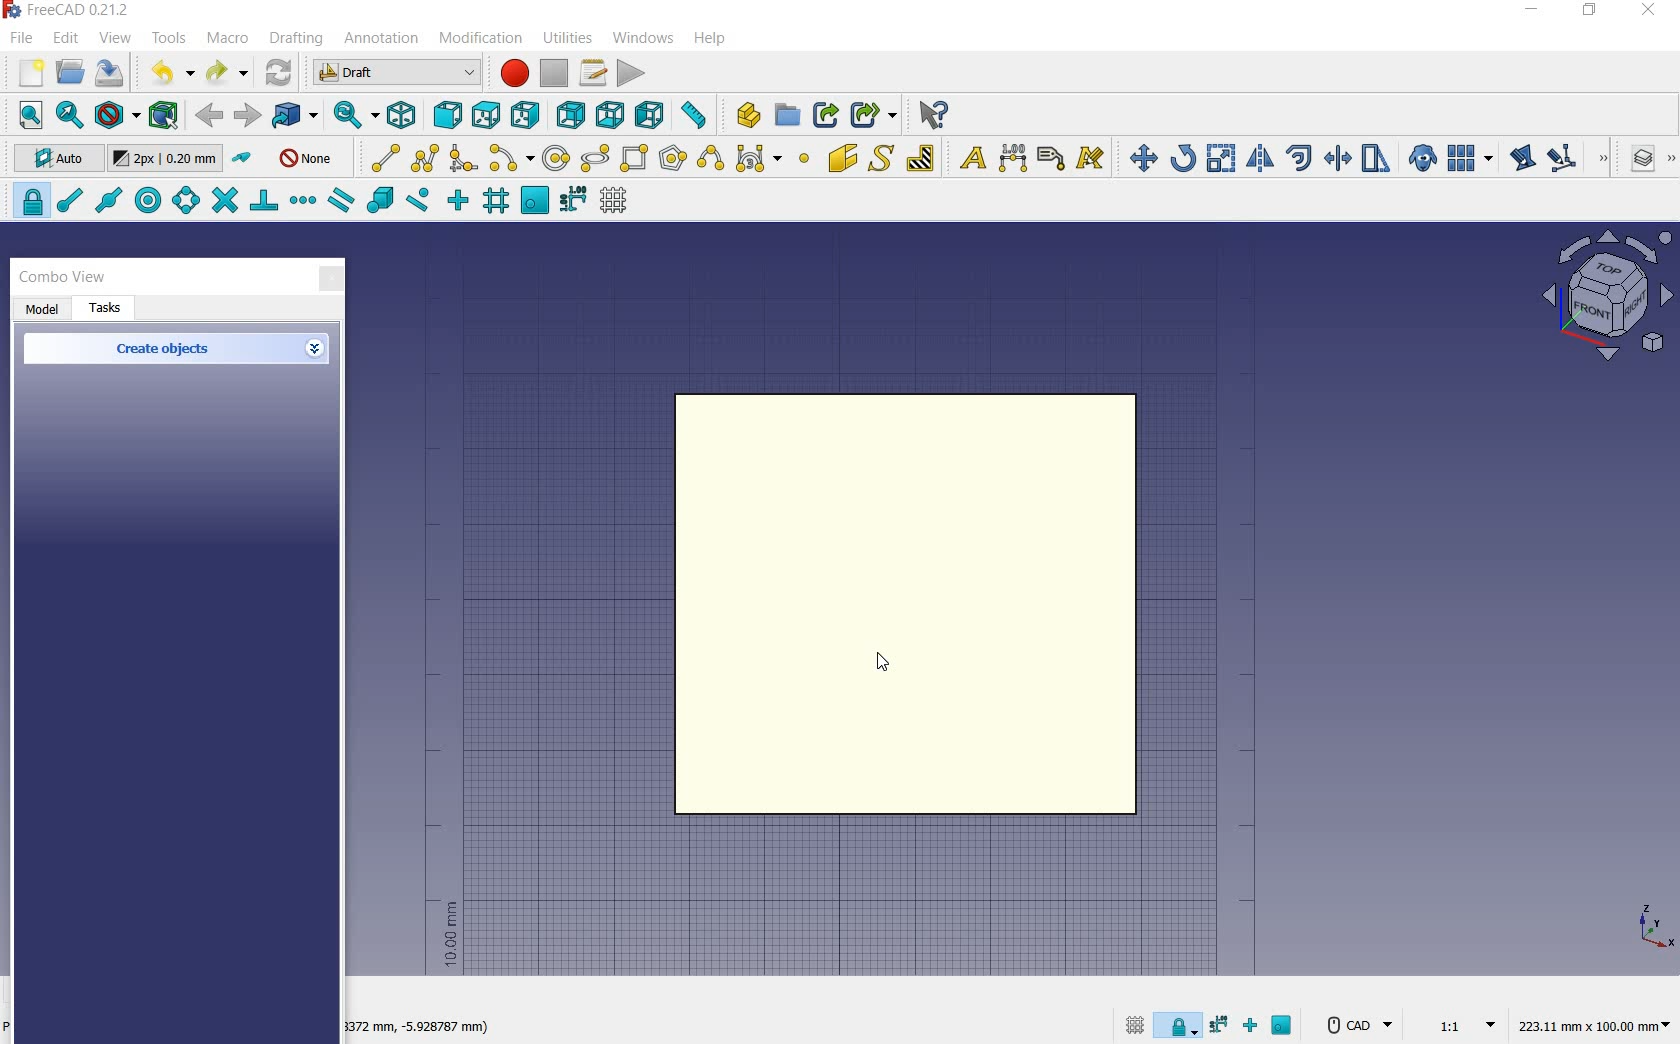 The height and width of the screenshot is (1044, 1680). What do you see at coordinates (43, 310) in the screenshot?
I see `model` at bounding box center [43, 310].